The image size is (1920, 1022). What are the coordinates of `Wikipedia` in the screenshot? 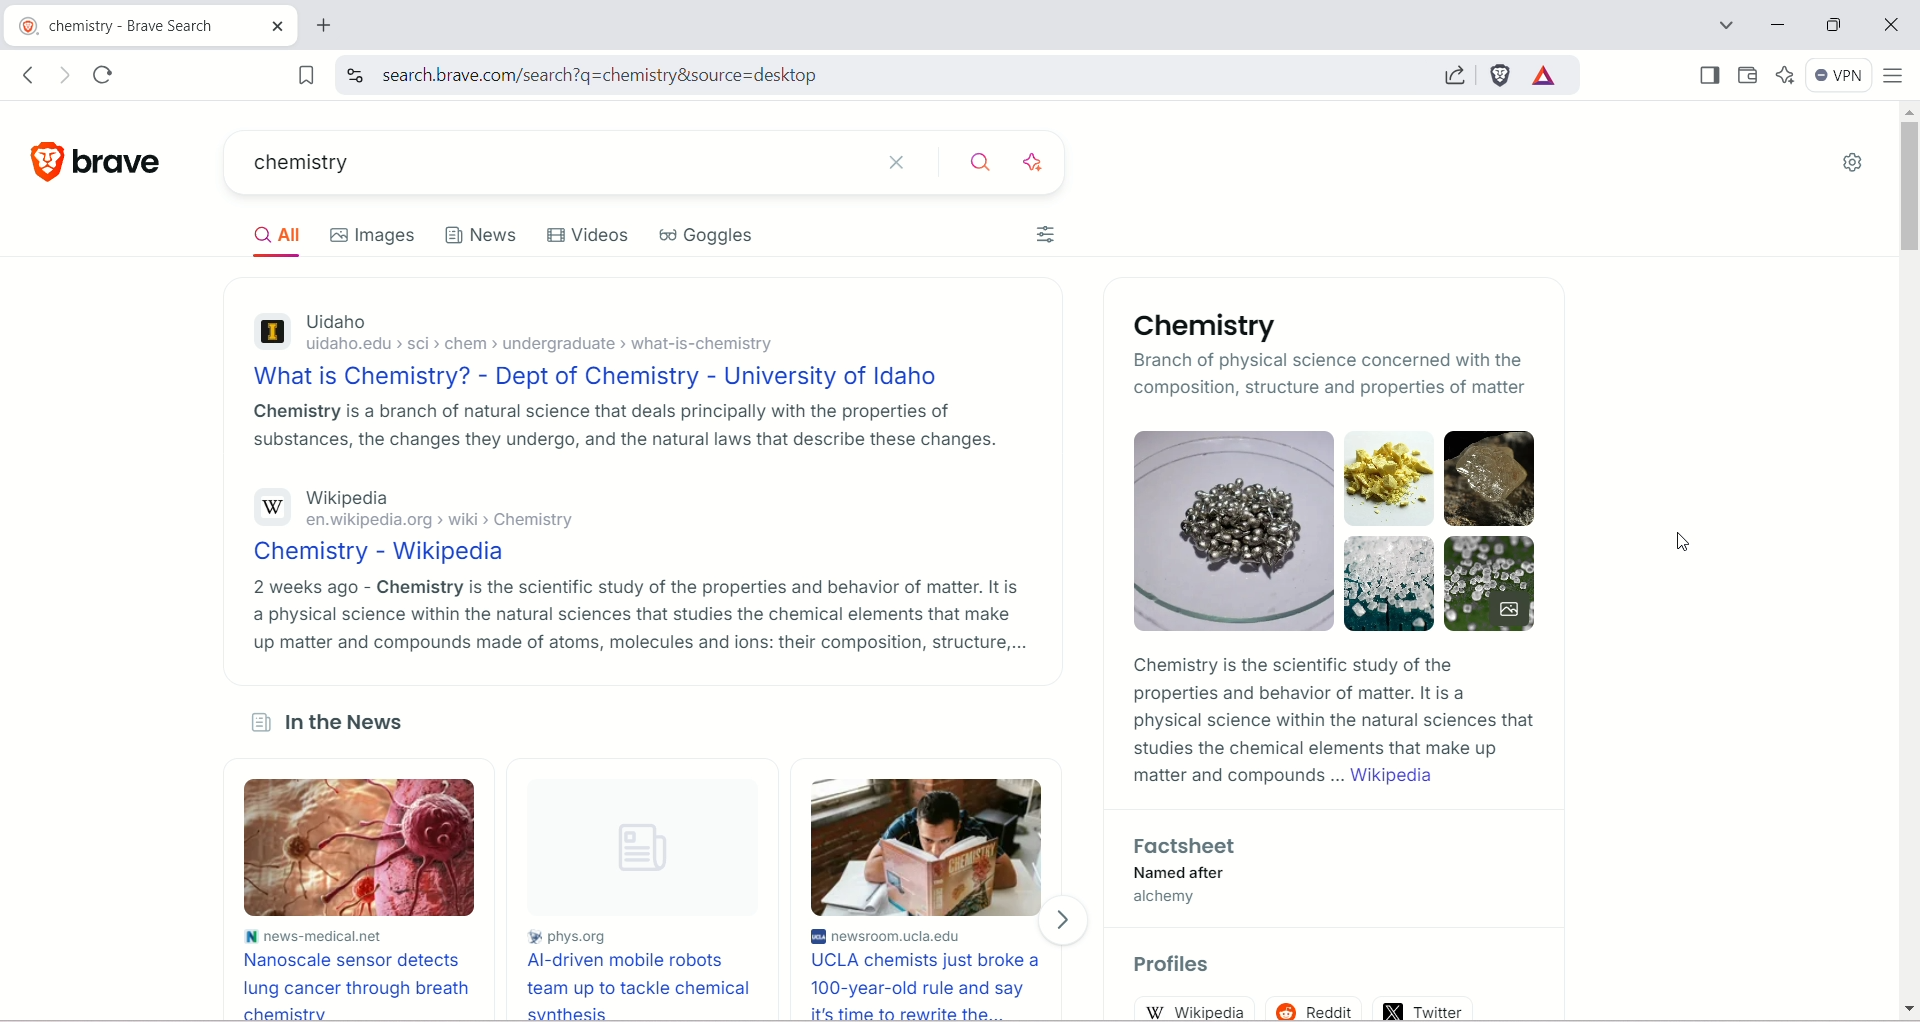 It's located at (369, 497).